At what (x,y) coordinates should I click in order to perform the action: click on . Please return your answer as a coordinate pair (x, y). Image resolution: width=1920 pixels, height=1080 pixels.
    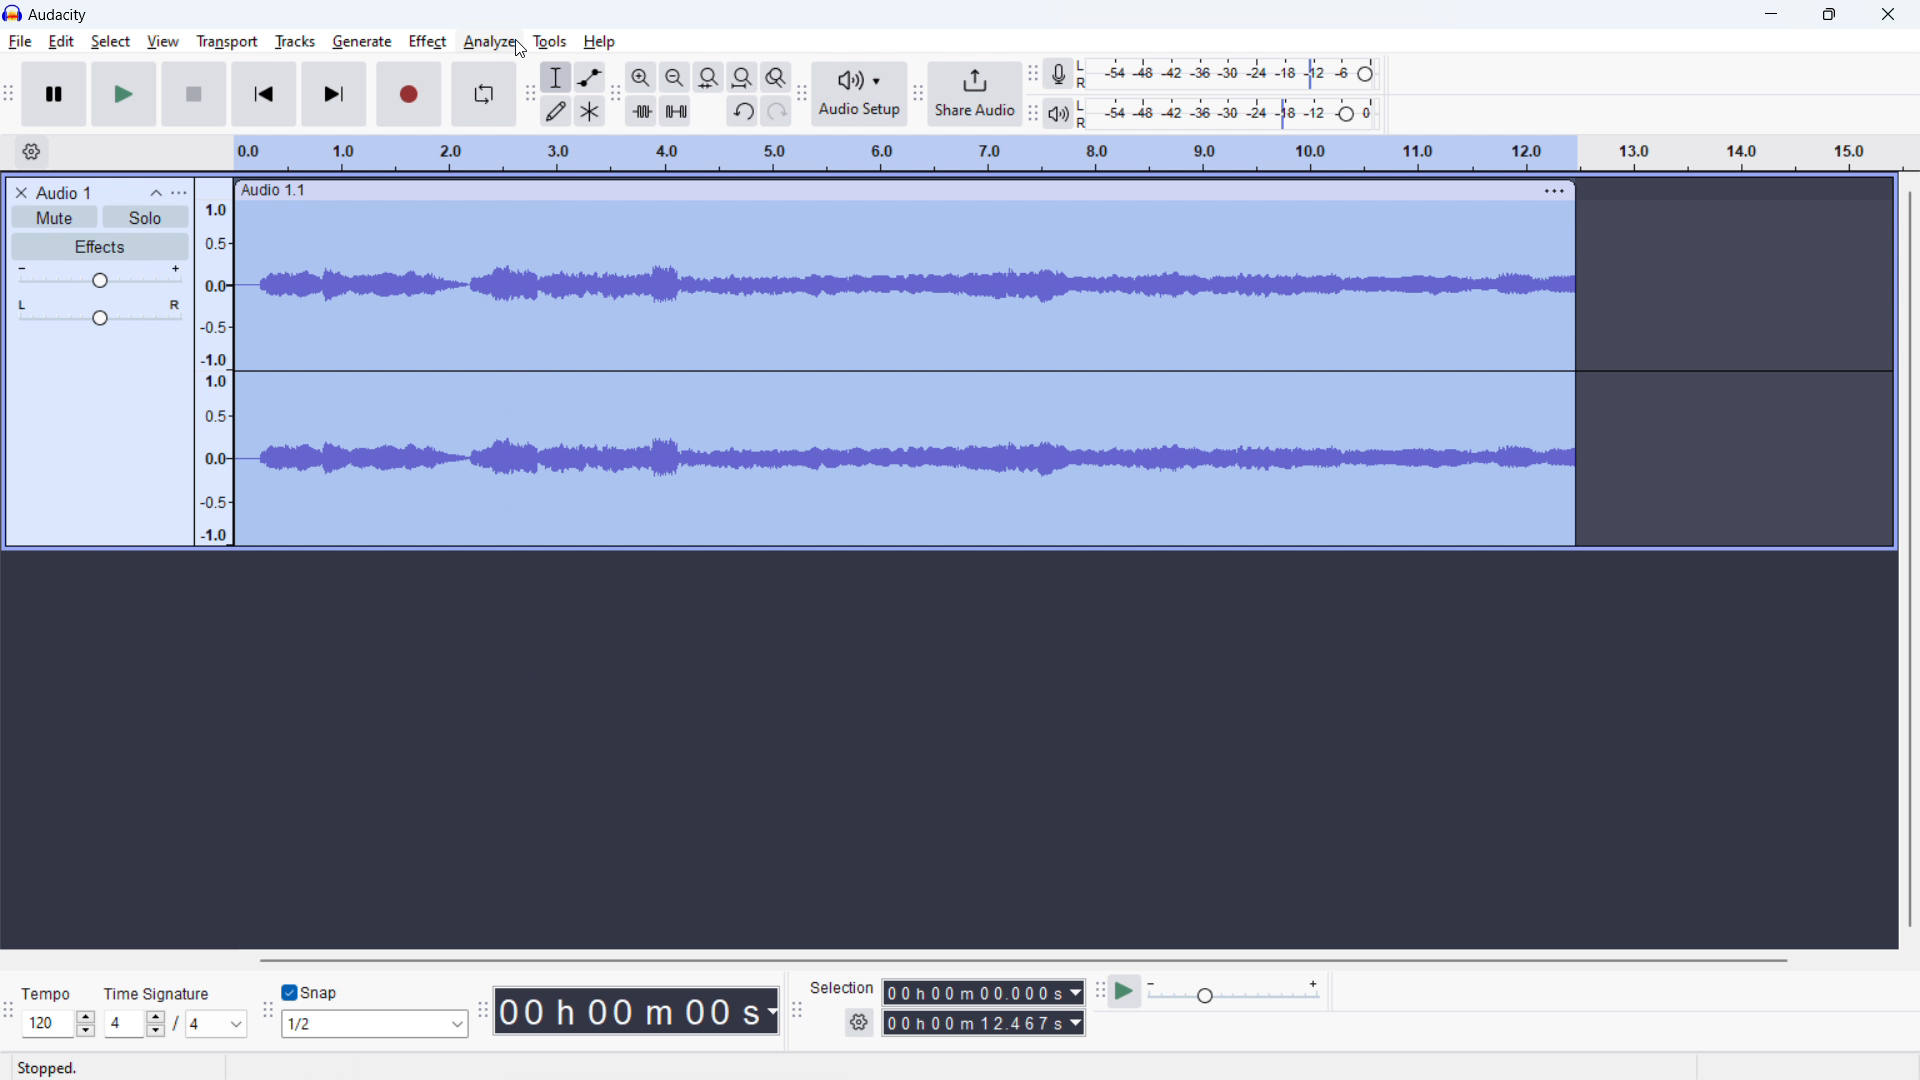
    Looking at the image, I should click on (528, 93).